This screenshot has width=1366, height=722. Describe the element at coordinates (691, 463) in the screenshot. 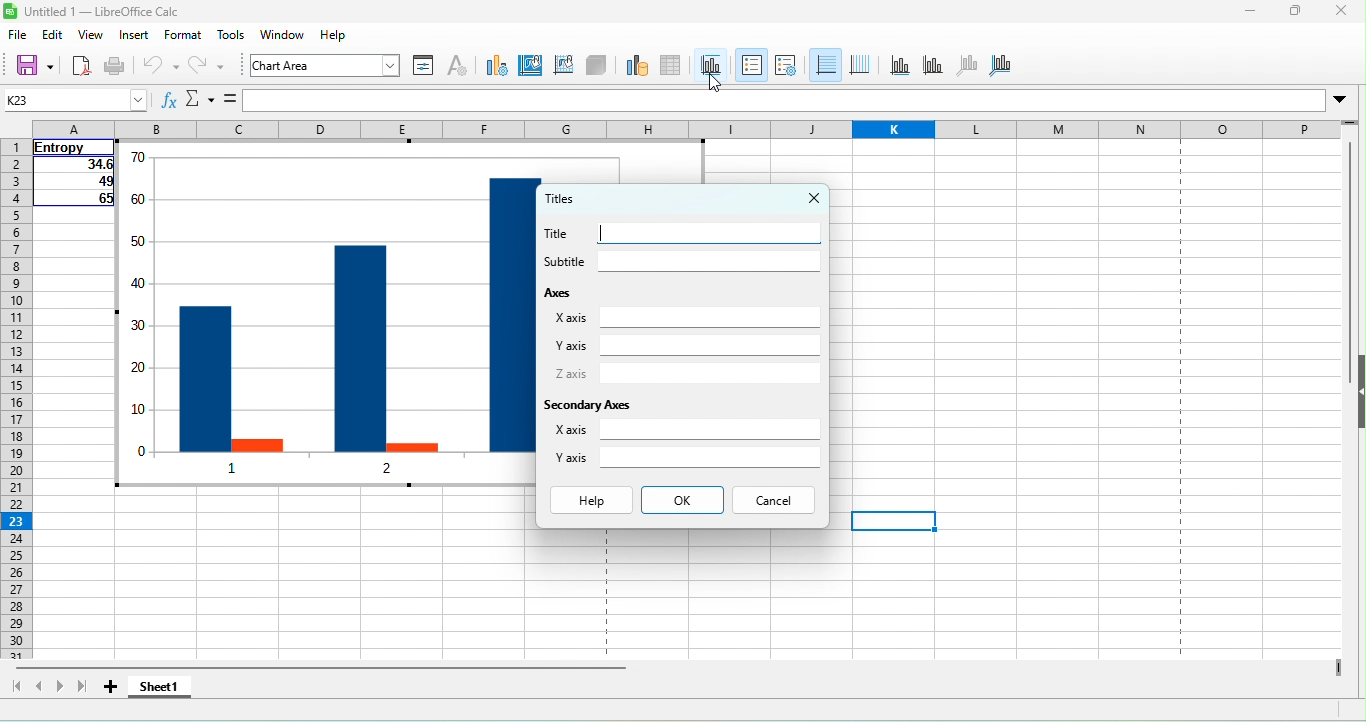

I see `y axis` at that location.